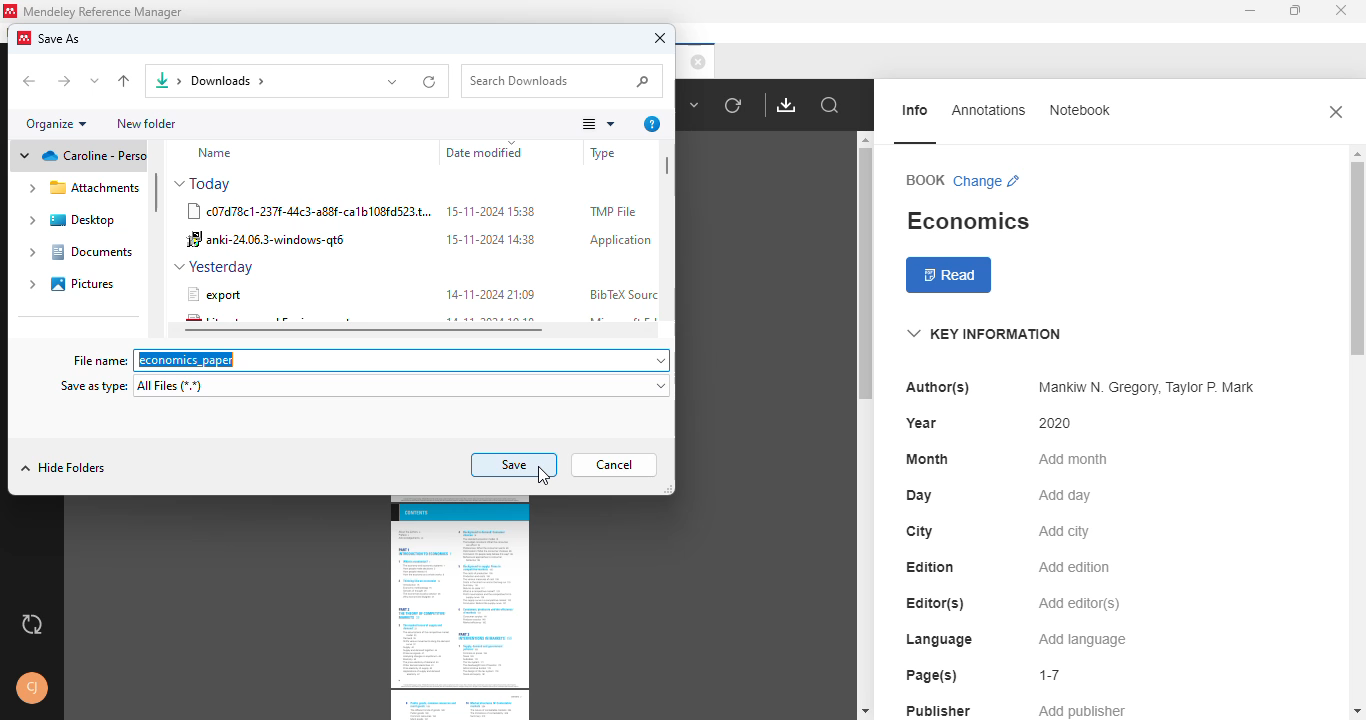 The width and height of the screenshot is (1366, 720). What do you see at coordinates (65, 82) in the screenshot?
I see `forward` at bounding box center [65, 82].